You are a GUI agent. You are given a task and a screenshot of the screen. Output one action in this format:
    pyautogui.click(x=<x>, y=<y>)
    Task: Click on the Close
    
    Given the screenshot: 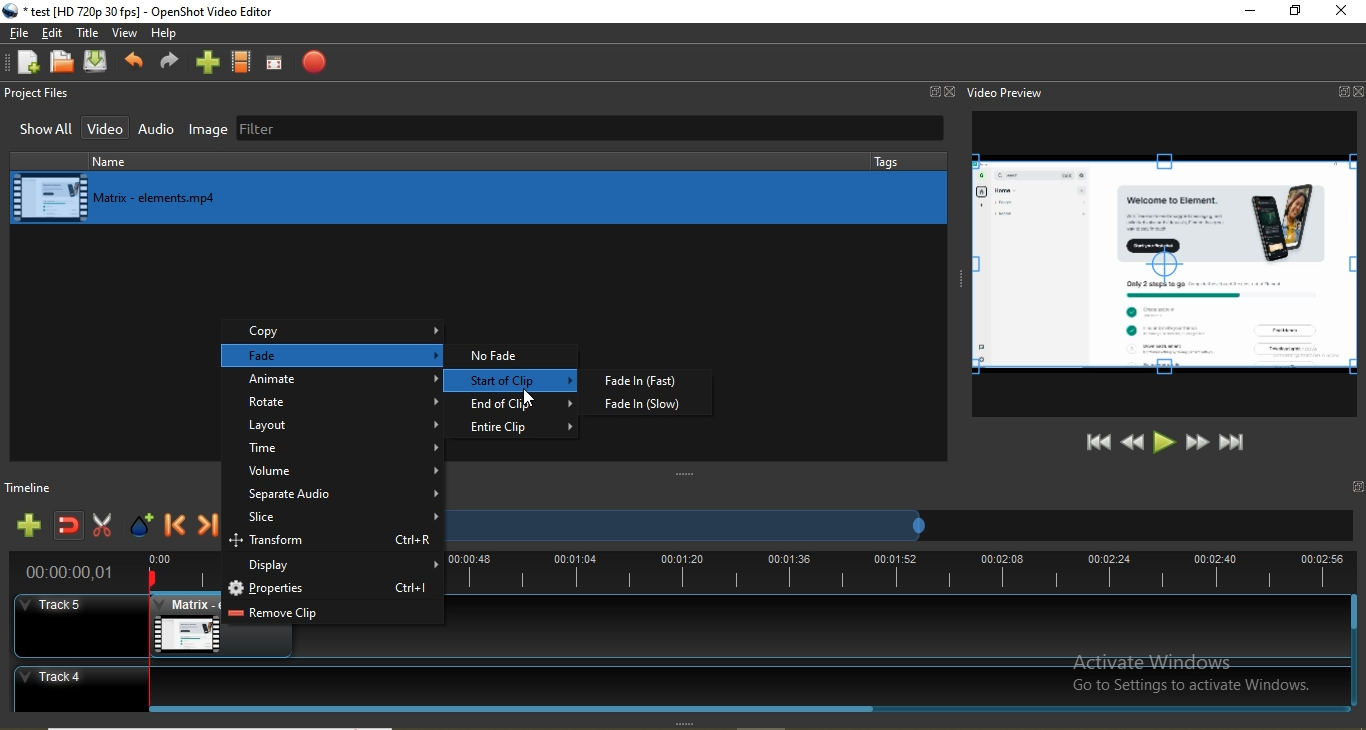 What is the action you would take?
    pyautogui.click(x=1359, y=92)
    